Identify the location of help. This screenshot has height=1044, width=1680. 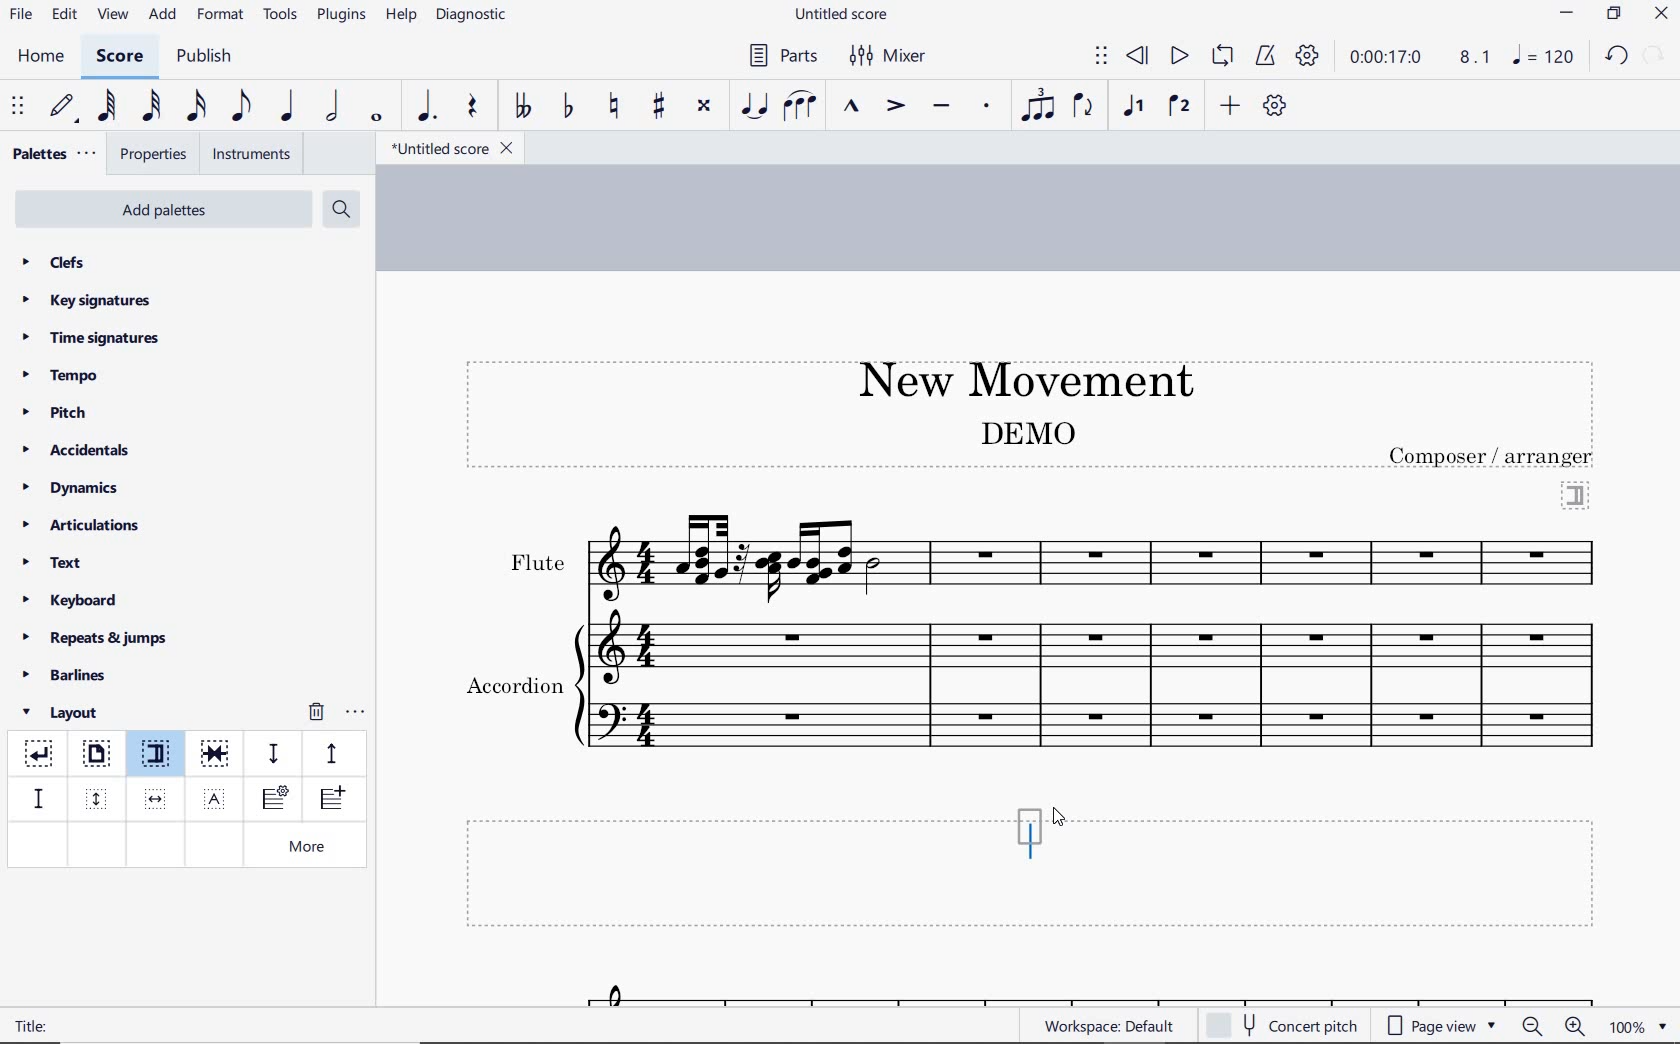
(399, 16).